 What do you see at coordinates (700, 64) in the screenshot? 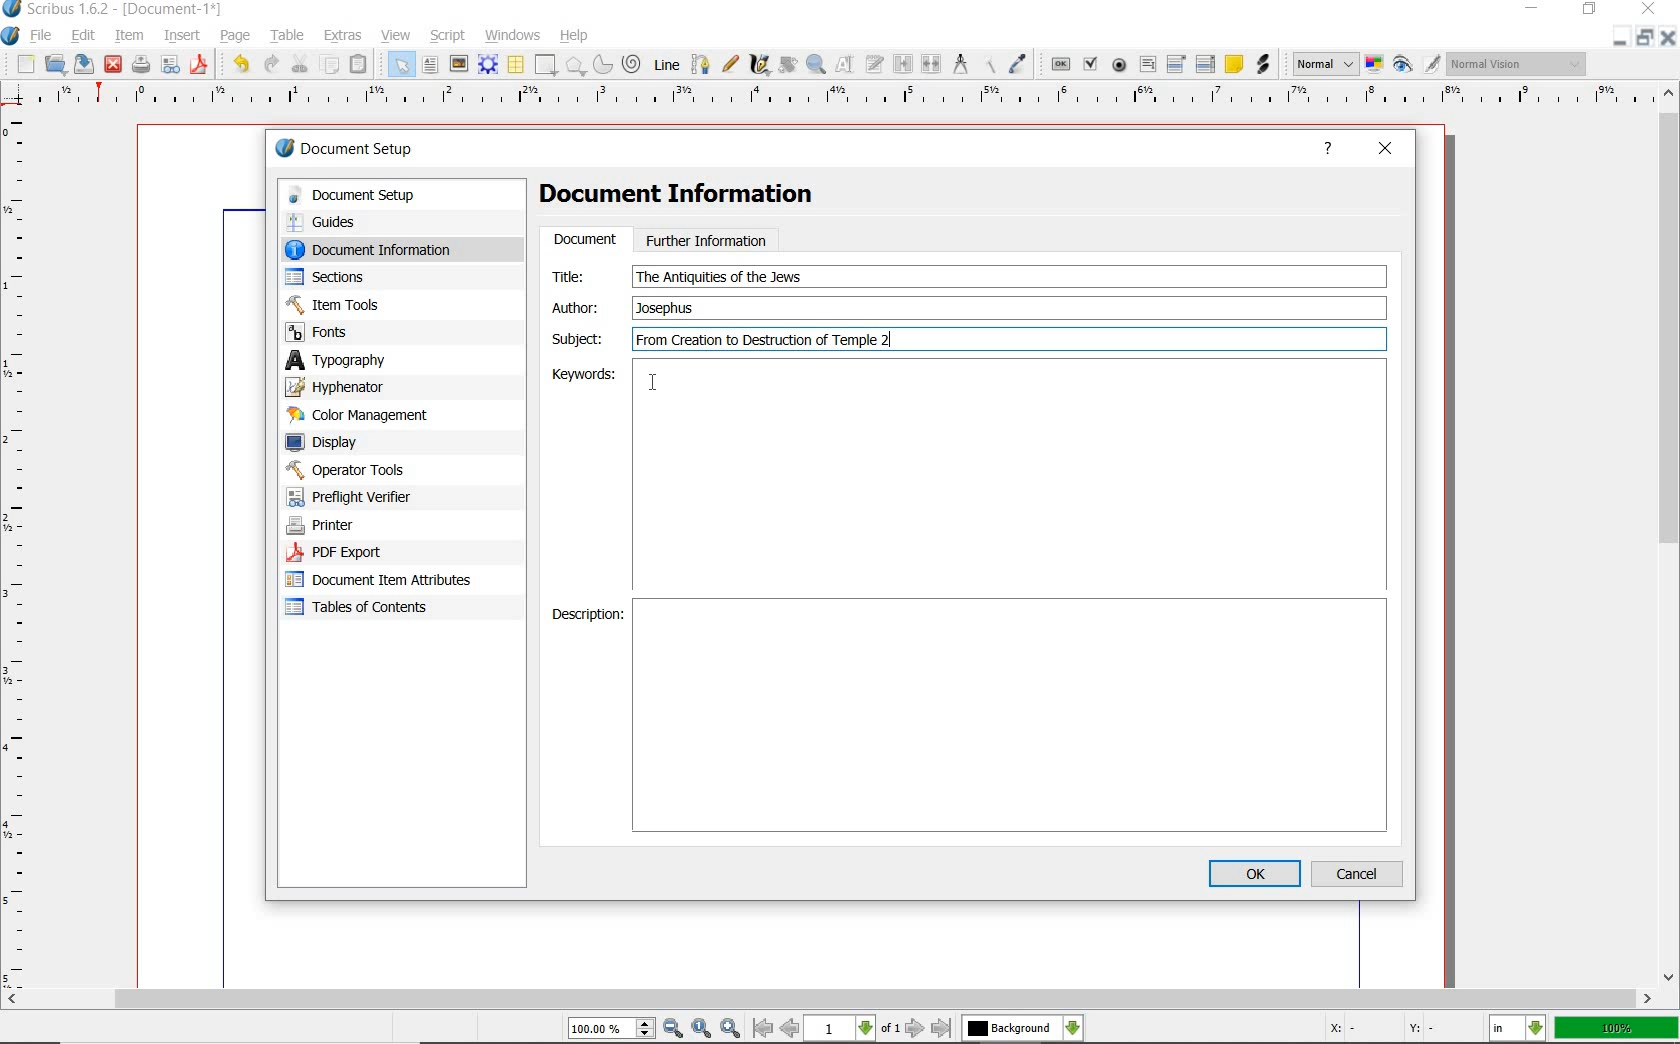
I see `Bezier curve` at bounding box center [700, 64].